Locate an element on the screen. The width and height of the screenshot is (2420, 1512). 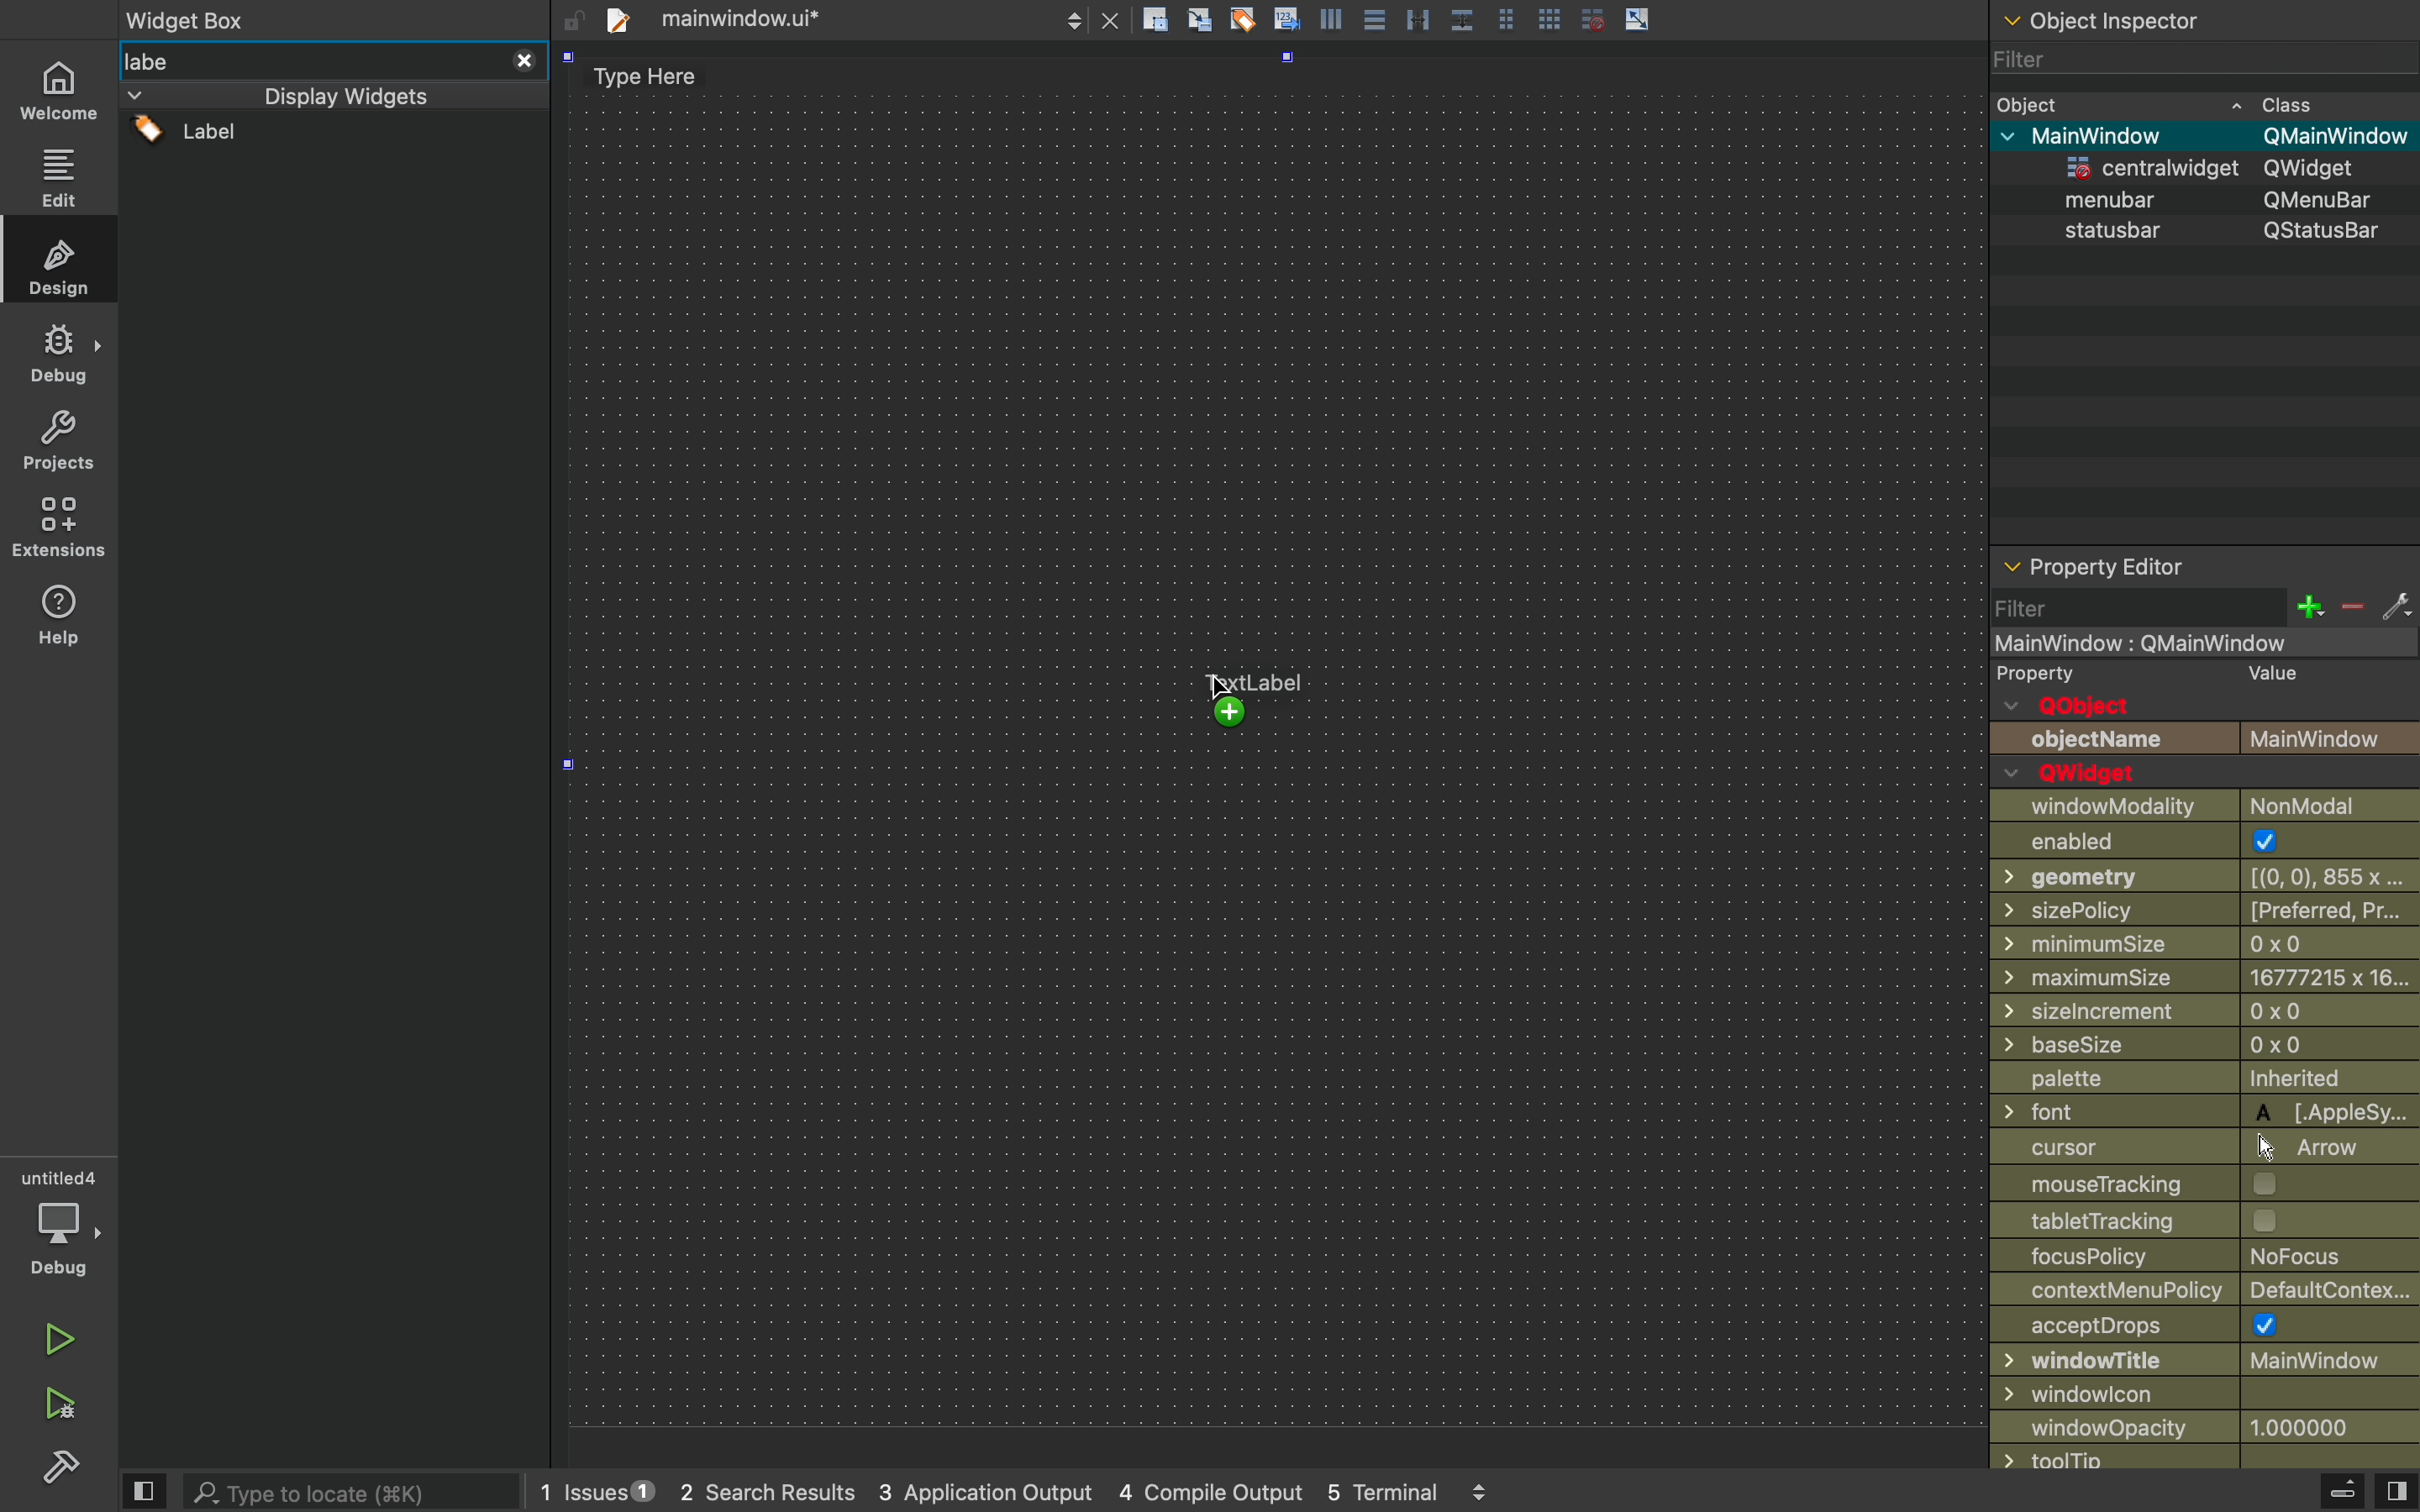
mainwindow is located at coordinates (2213, 134).